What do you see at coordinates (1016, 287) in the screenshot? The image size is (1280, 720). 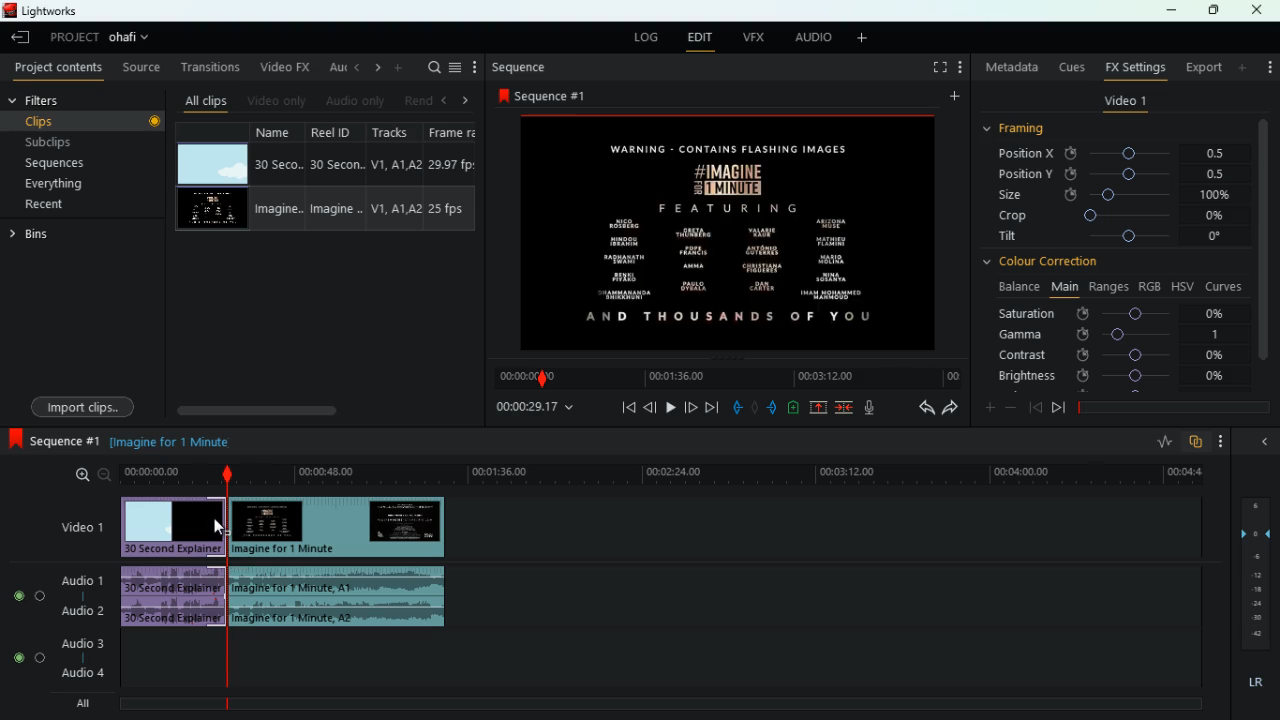 I see `balance` at bounding box center [1016, 287].